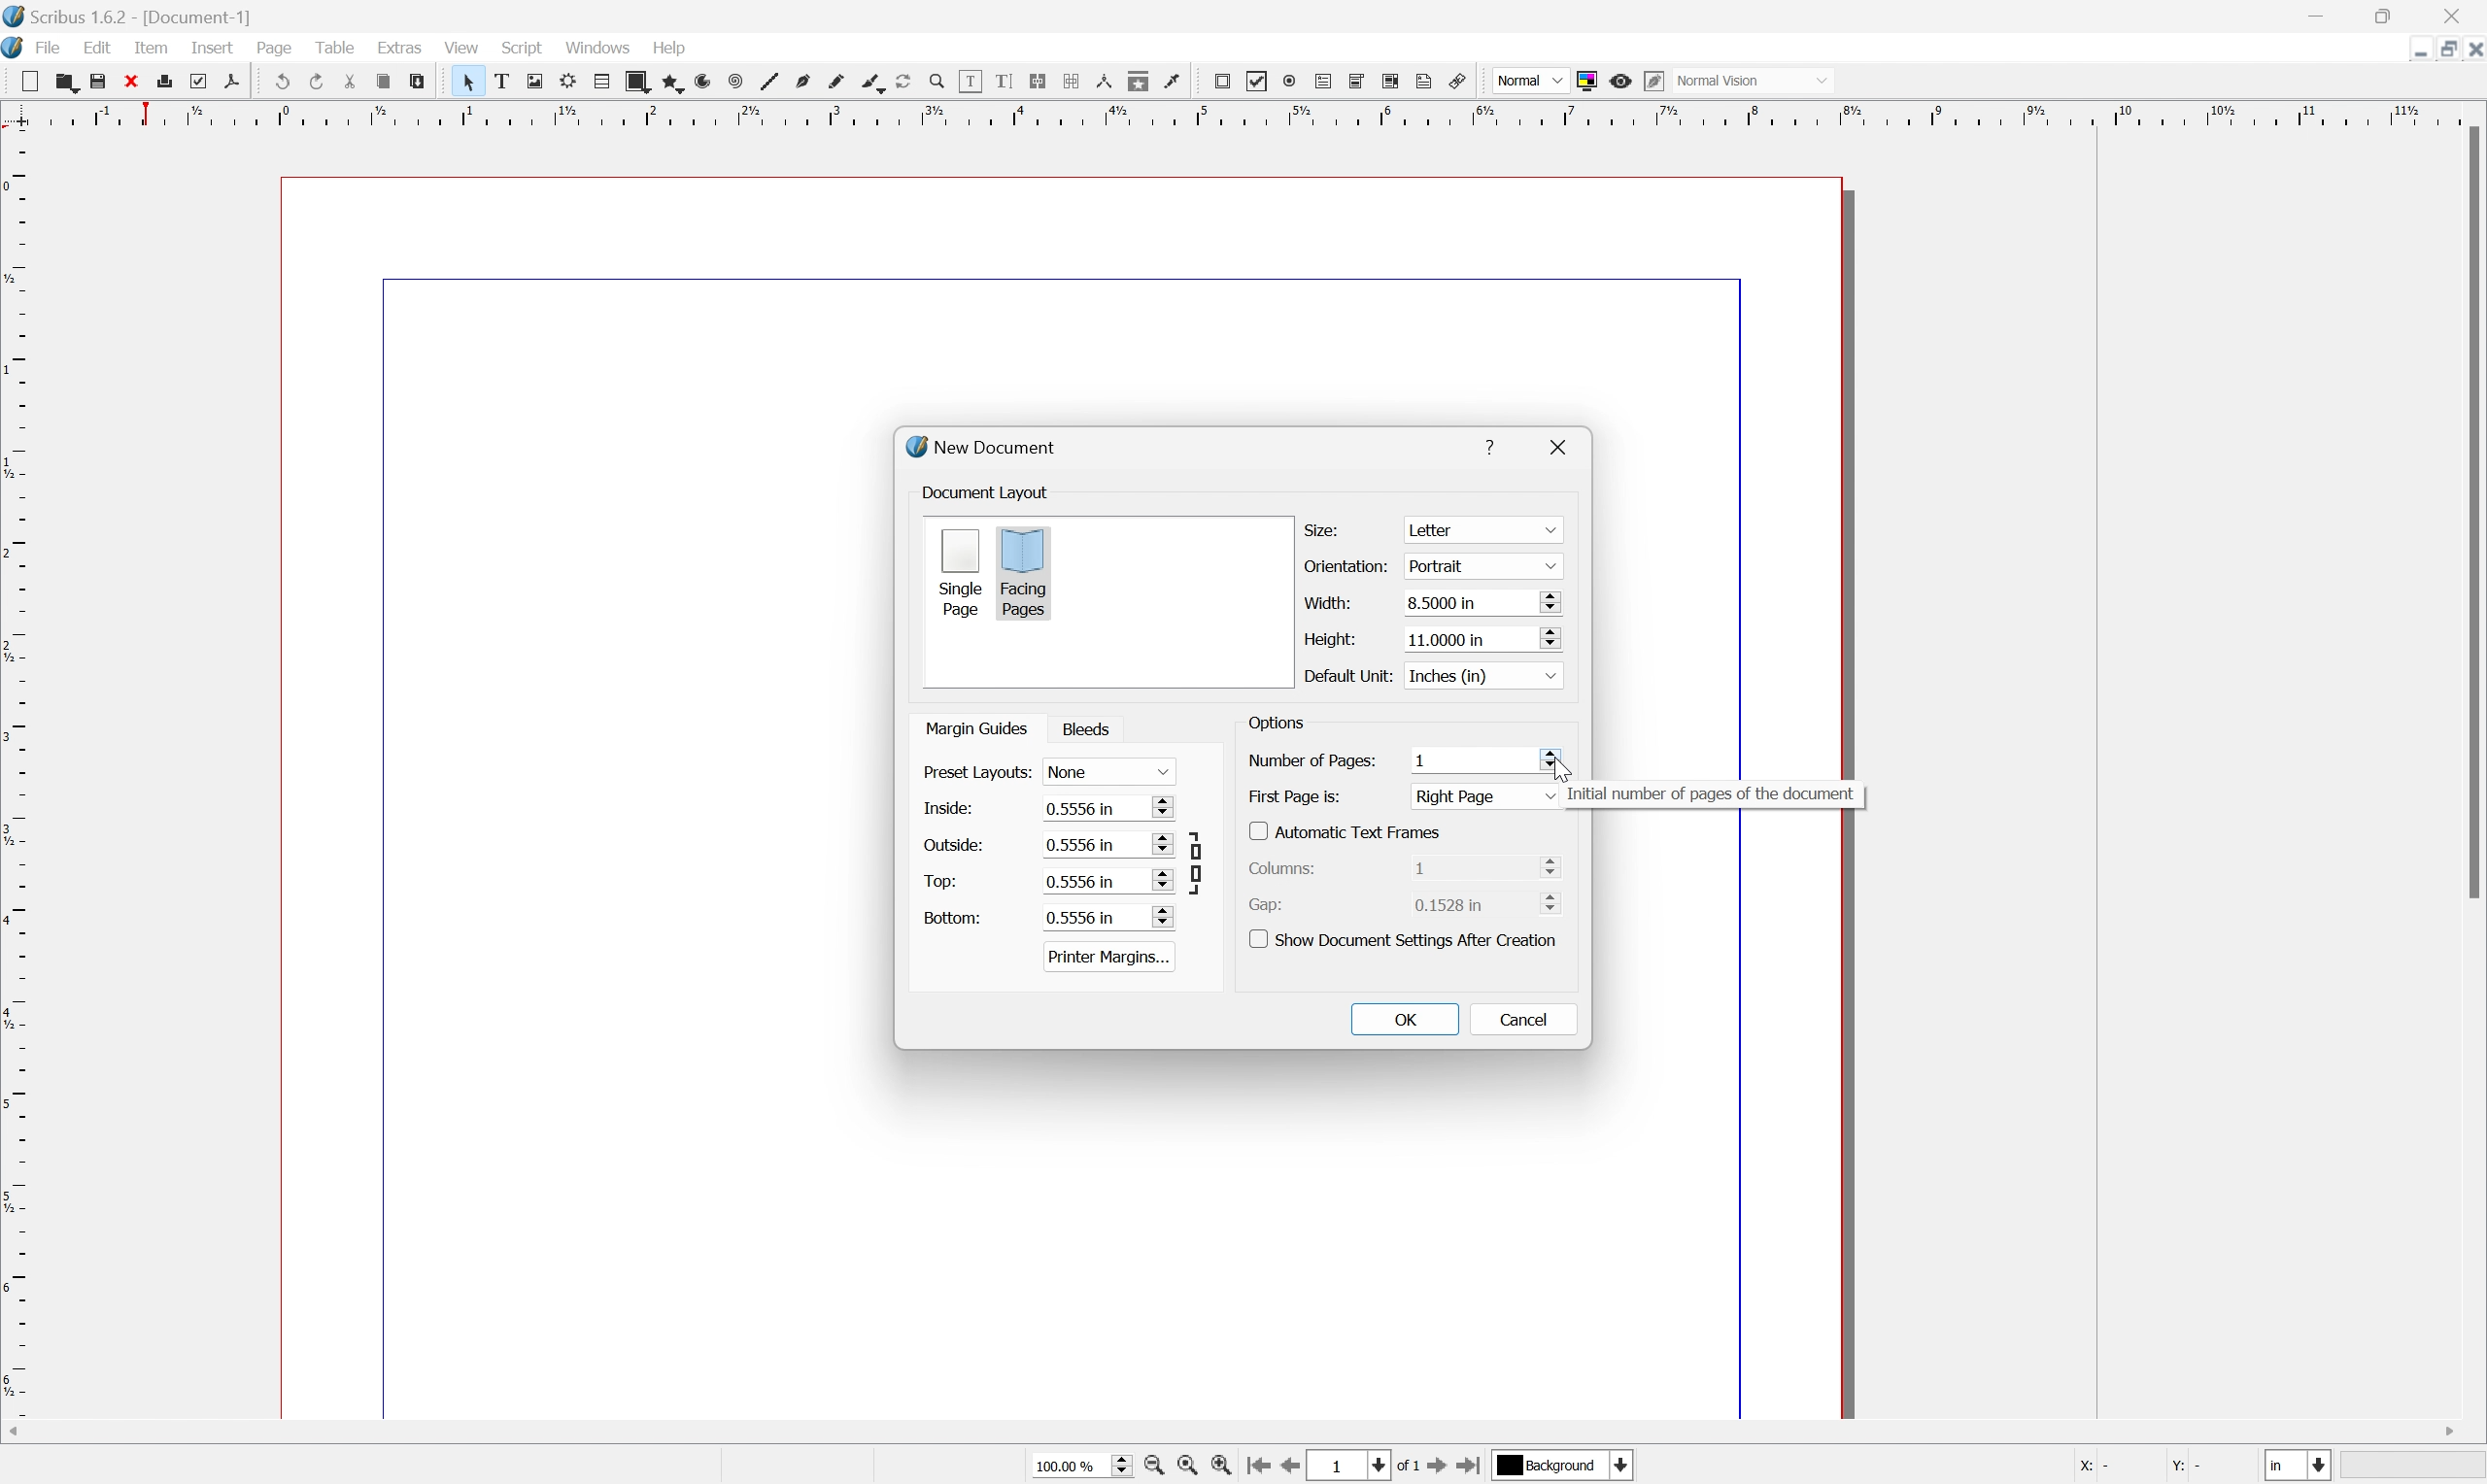 Image resolution: width=2487 pixels, height=1484 pixels. What do you see at coordinates (667, 82) in the screenshot?
I see `Polygon` at bounding box center [667, 82].